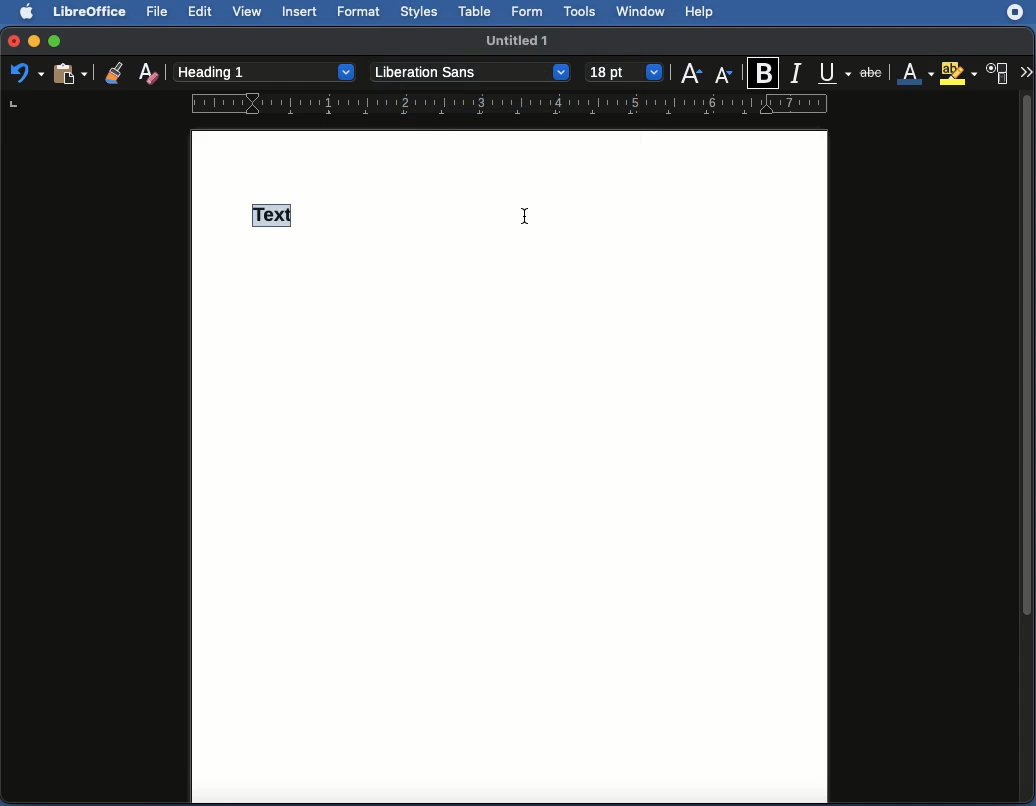  What do you see at coordinates (34, 42) in the screenshot?
I see `Minimize` at bounding box center [34, 42].